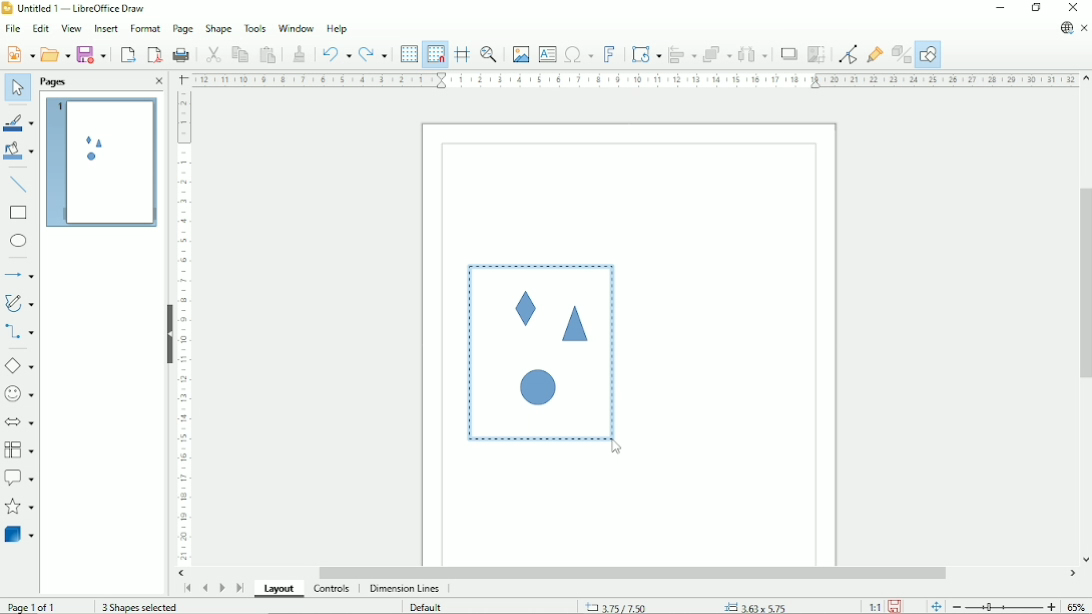 This screenshot has width=1092, height=614. I want to click on Scroll to first page, so click(186, 589).